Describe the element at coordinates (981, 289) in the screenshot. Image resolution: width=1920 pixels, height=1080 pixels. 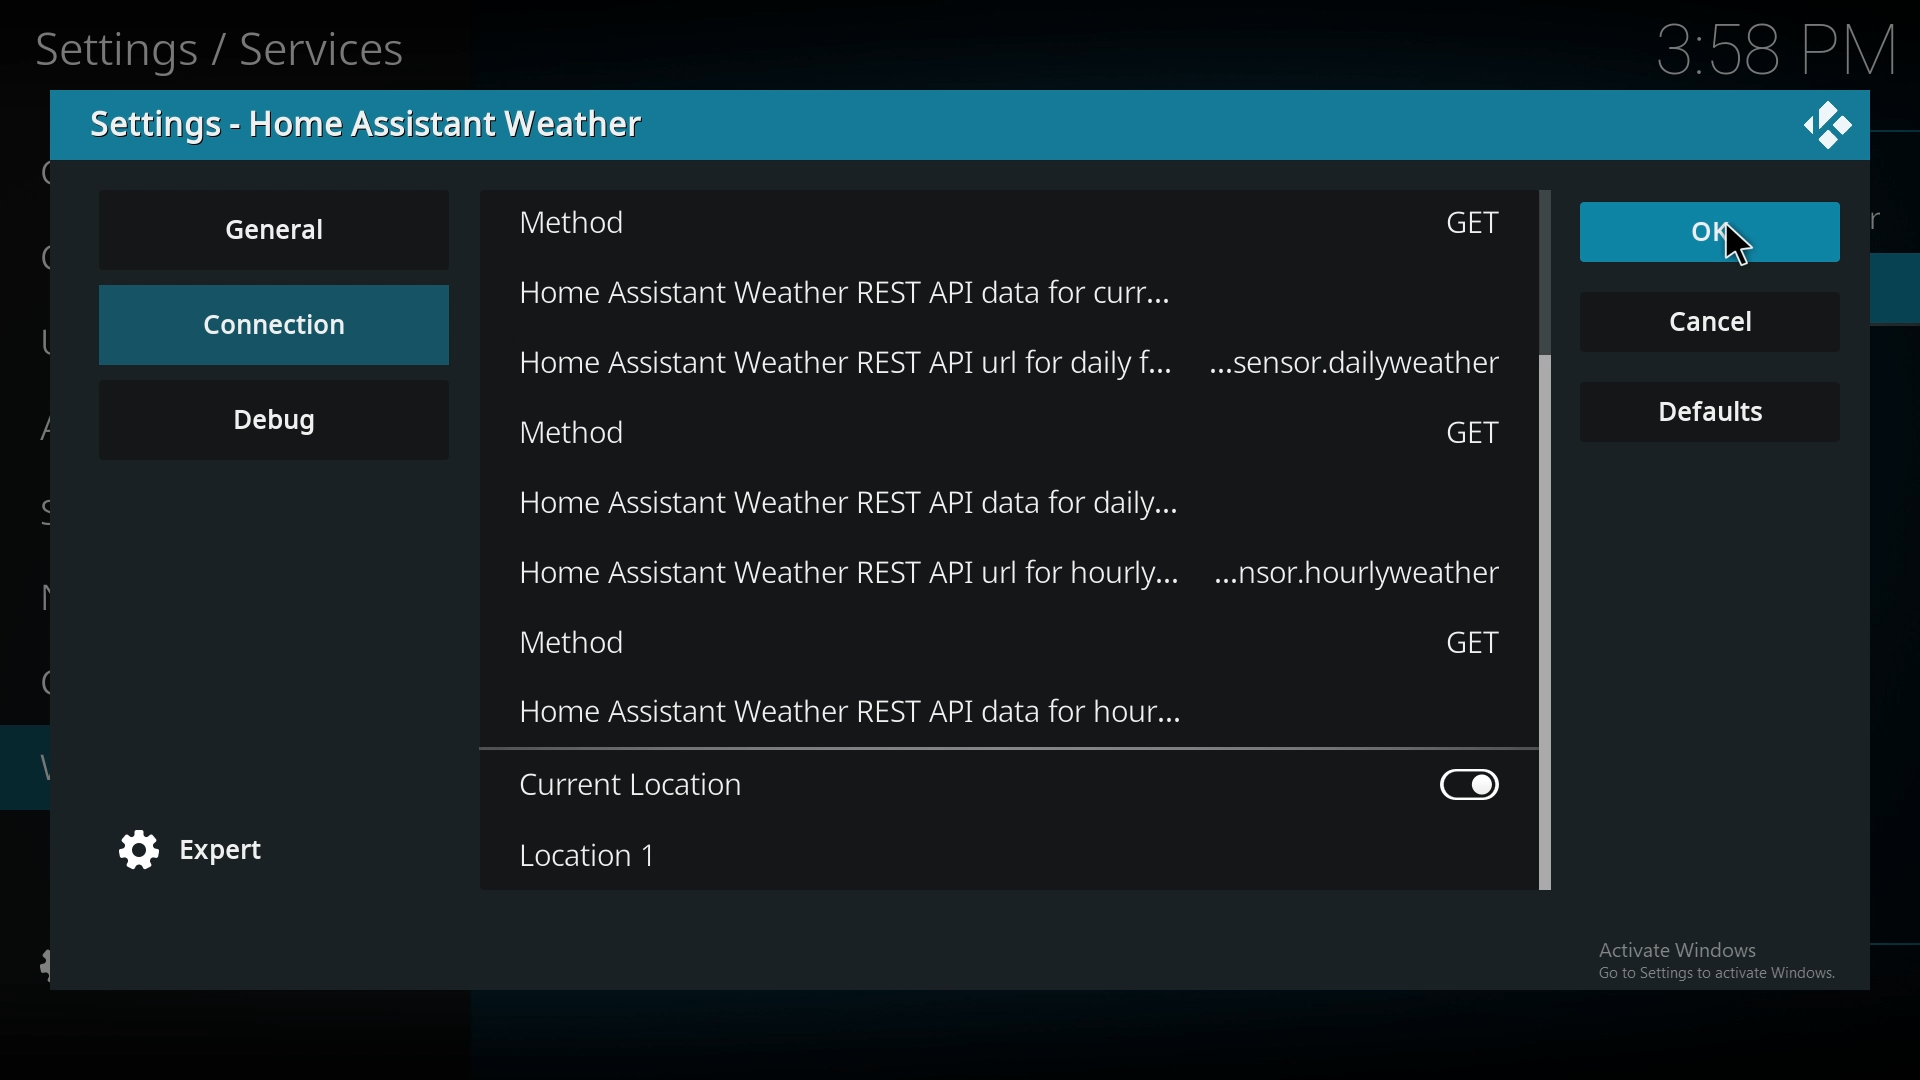
I see `Home assistant weather rest API data for curr..` at that location.